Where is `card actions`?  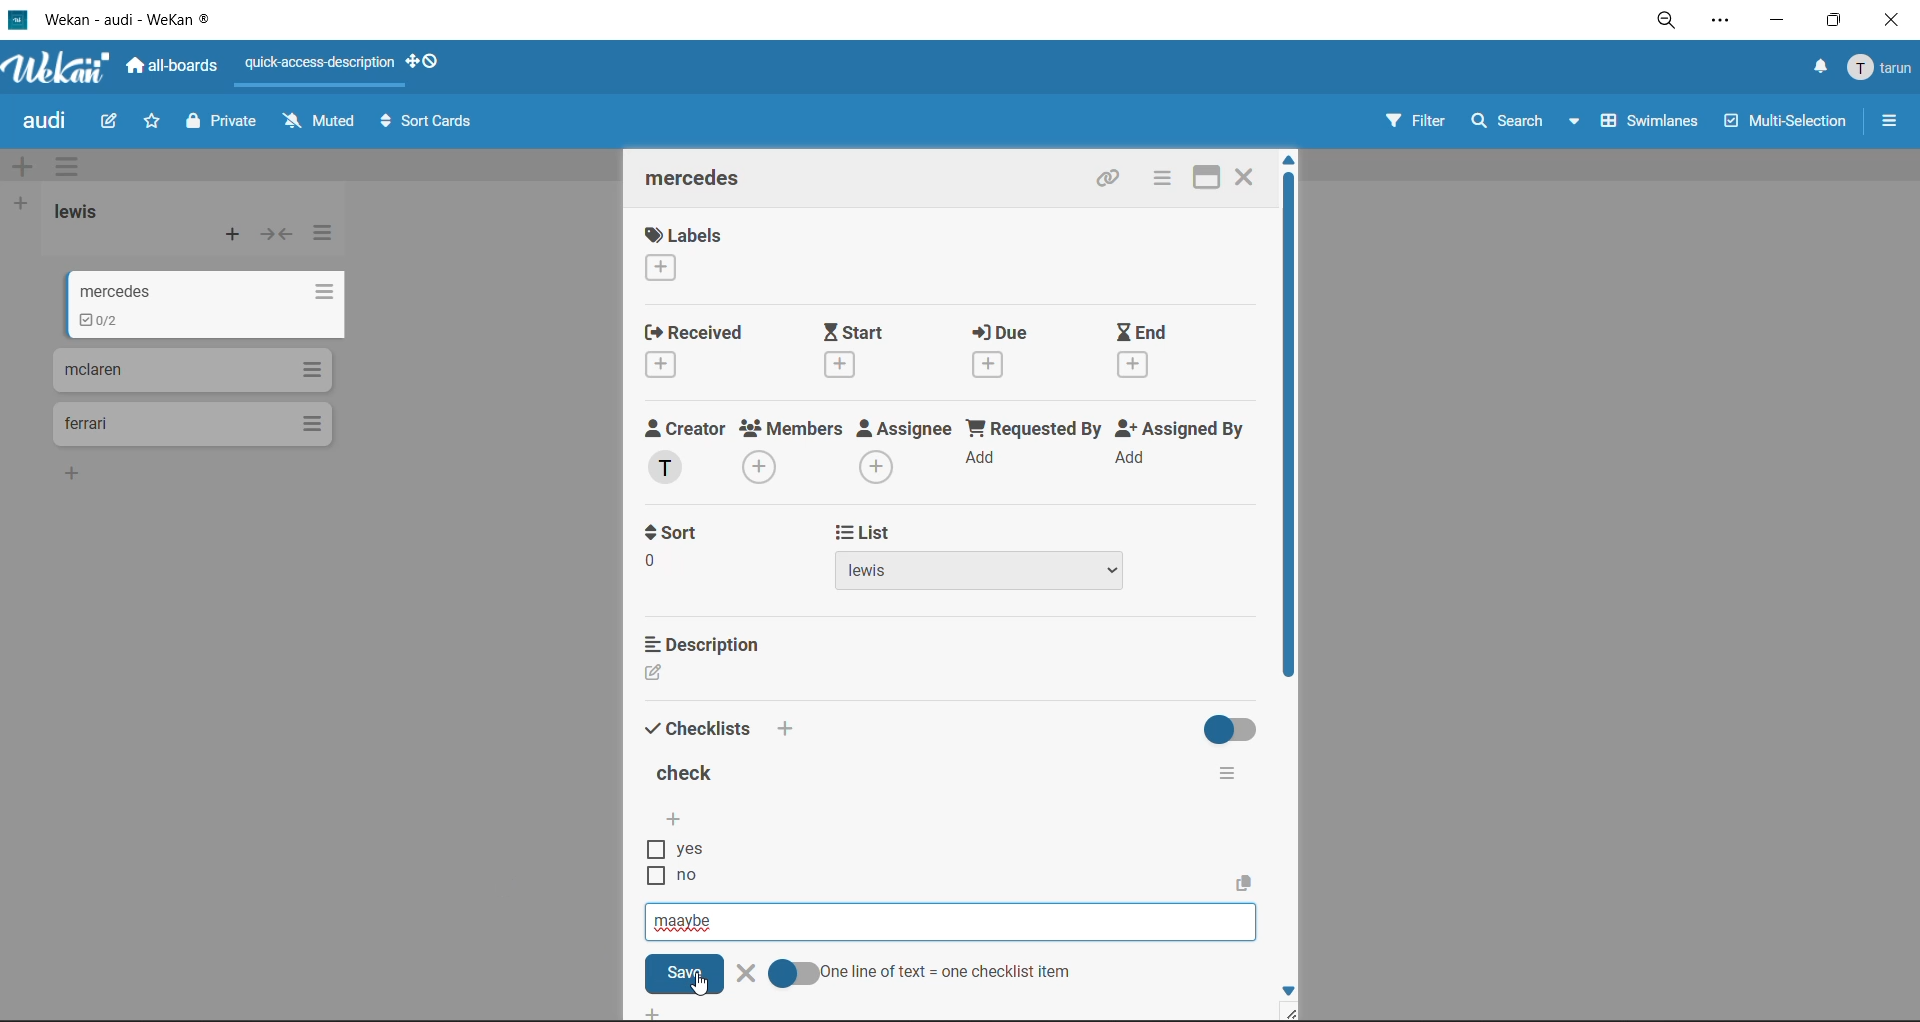
card actions is located at coordinates (1156, 179).